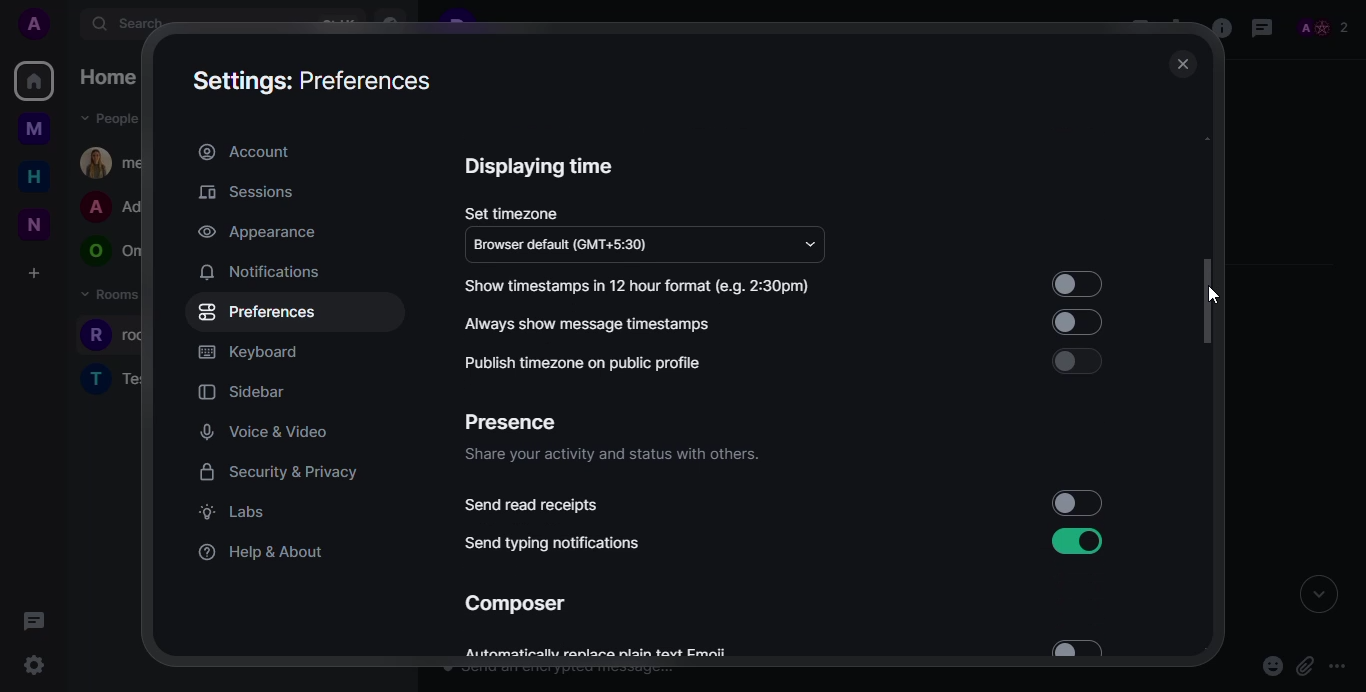 The width and height of the screenshot is (1366, 692). I want to click on notifications, so click(259, 271).